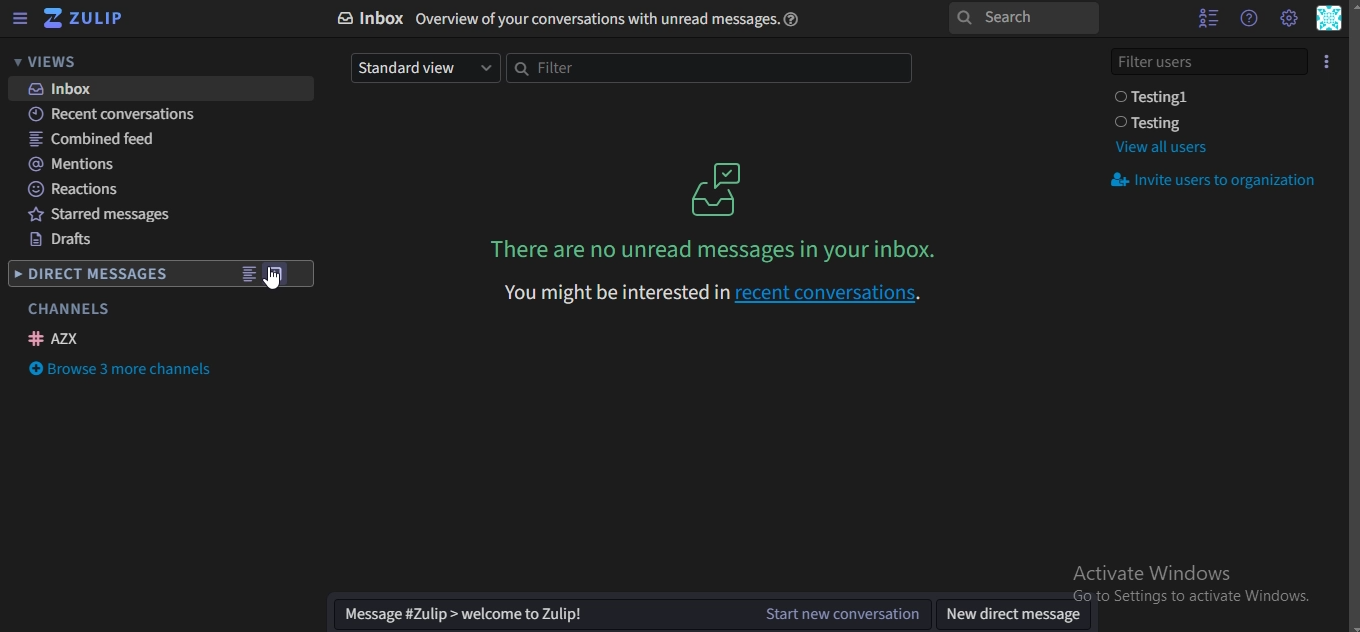 This screenshot has height=632, width=1360. I want to click on starred messages, so click(108, 217).